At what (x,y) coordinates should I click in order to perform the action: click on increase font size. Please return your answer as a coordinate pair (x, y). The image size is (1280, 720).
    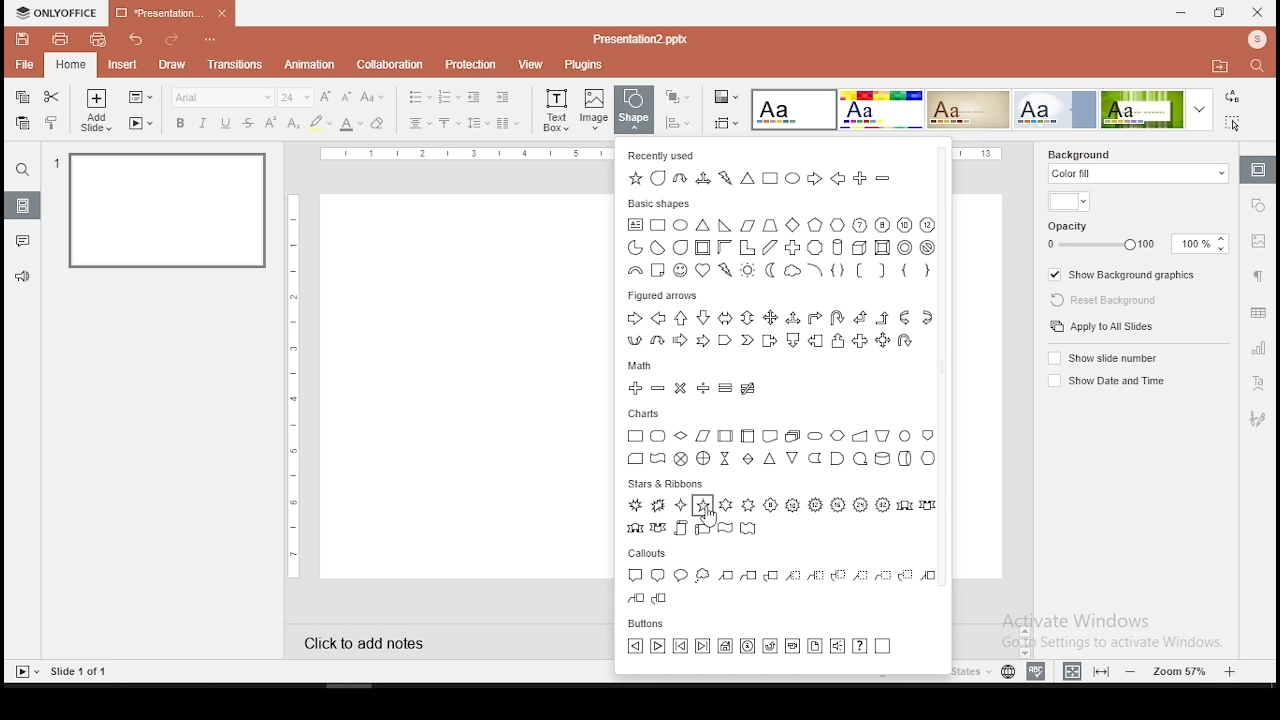
    Looking at the image, I should click on (328, 98).